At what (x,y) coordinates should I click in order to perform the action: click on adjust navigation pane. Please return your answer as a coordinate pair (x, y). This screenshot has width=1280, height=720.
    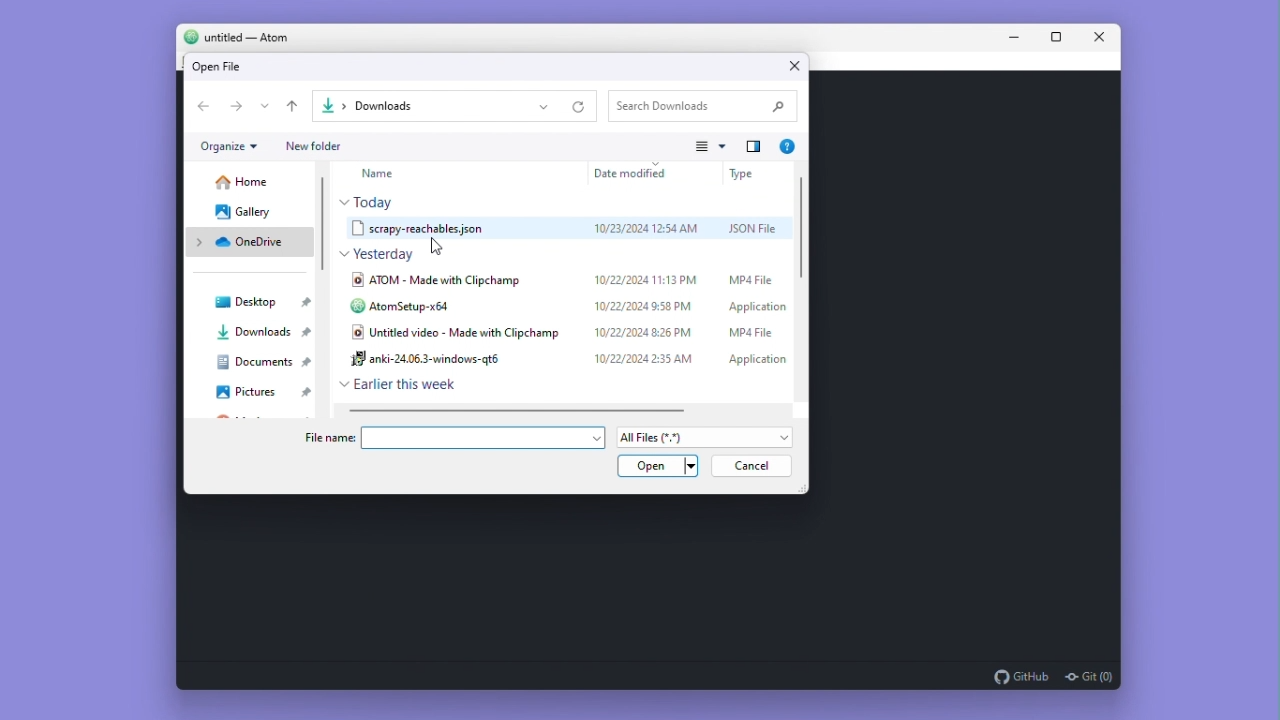
    Looking at the image, I should click on (755, 147).